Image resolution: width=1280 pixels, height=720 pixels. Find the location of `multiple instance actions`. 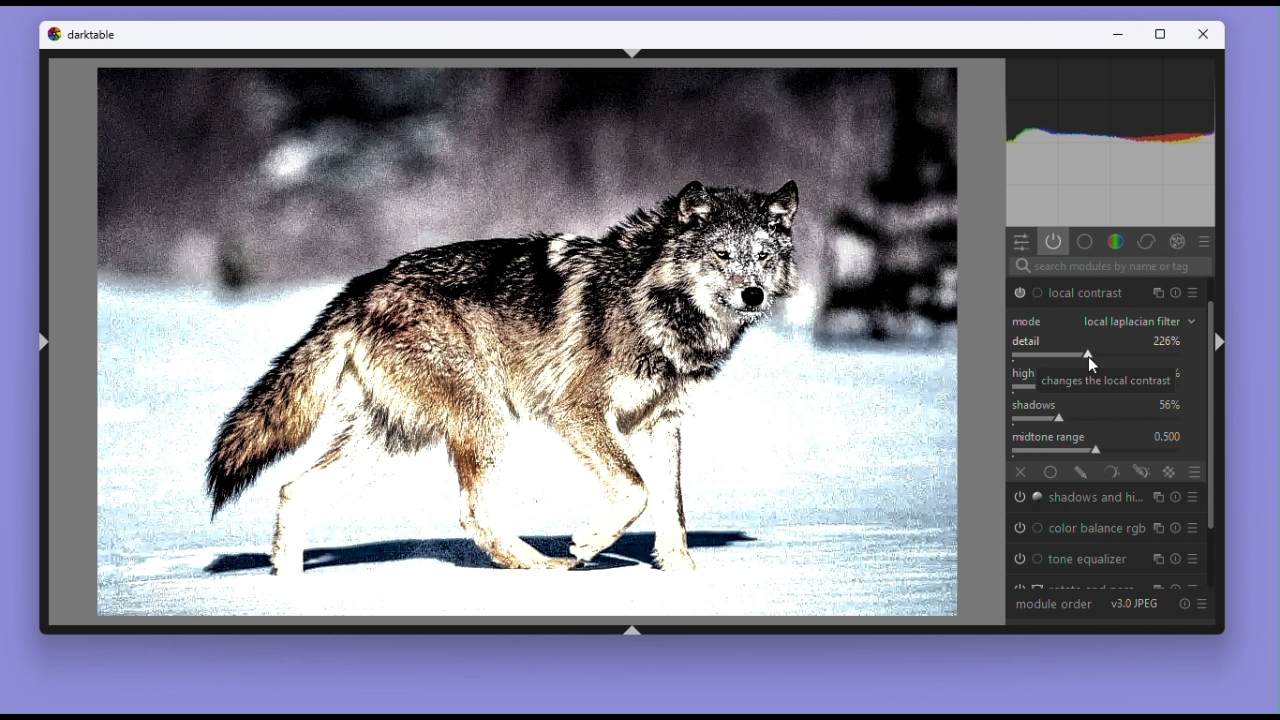

multiple instance actions is located at coordinates (1156, 500).